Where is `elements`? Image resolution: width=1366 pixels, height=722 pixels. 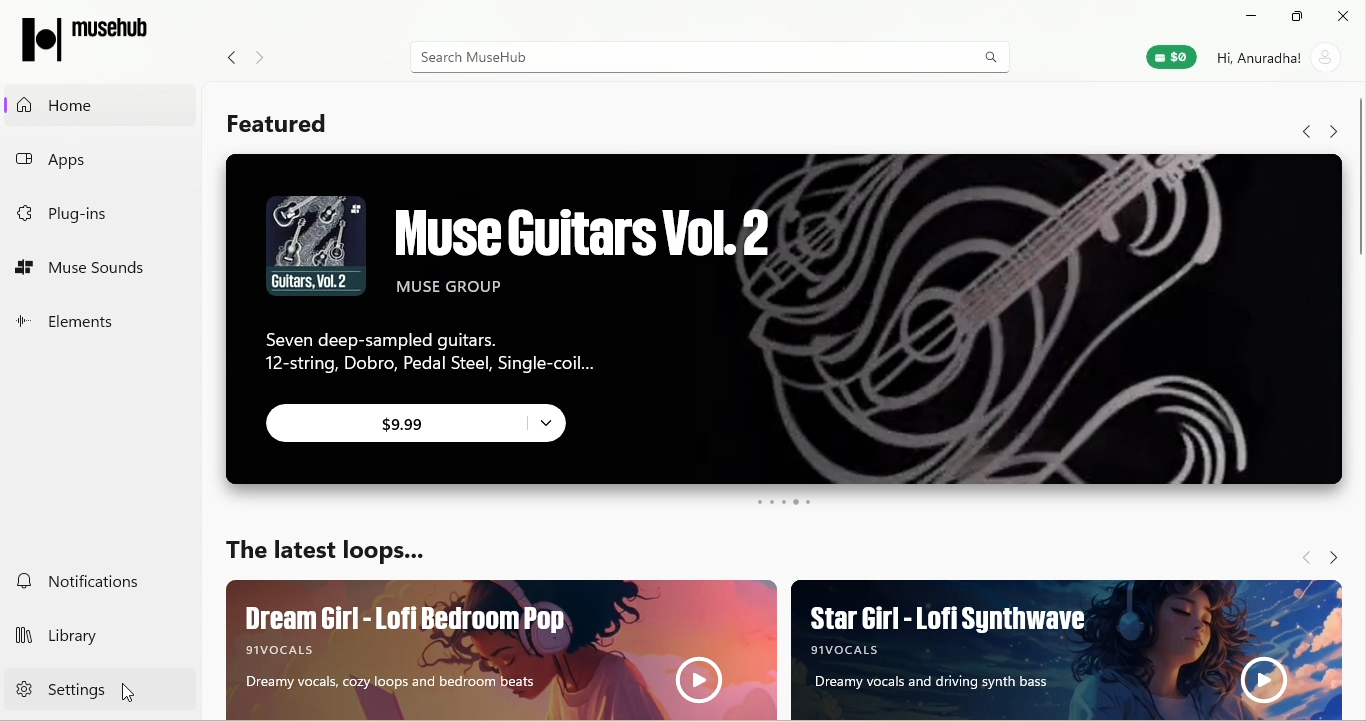
elements is located at coordinates (99, 318).